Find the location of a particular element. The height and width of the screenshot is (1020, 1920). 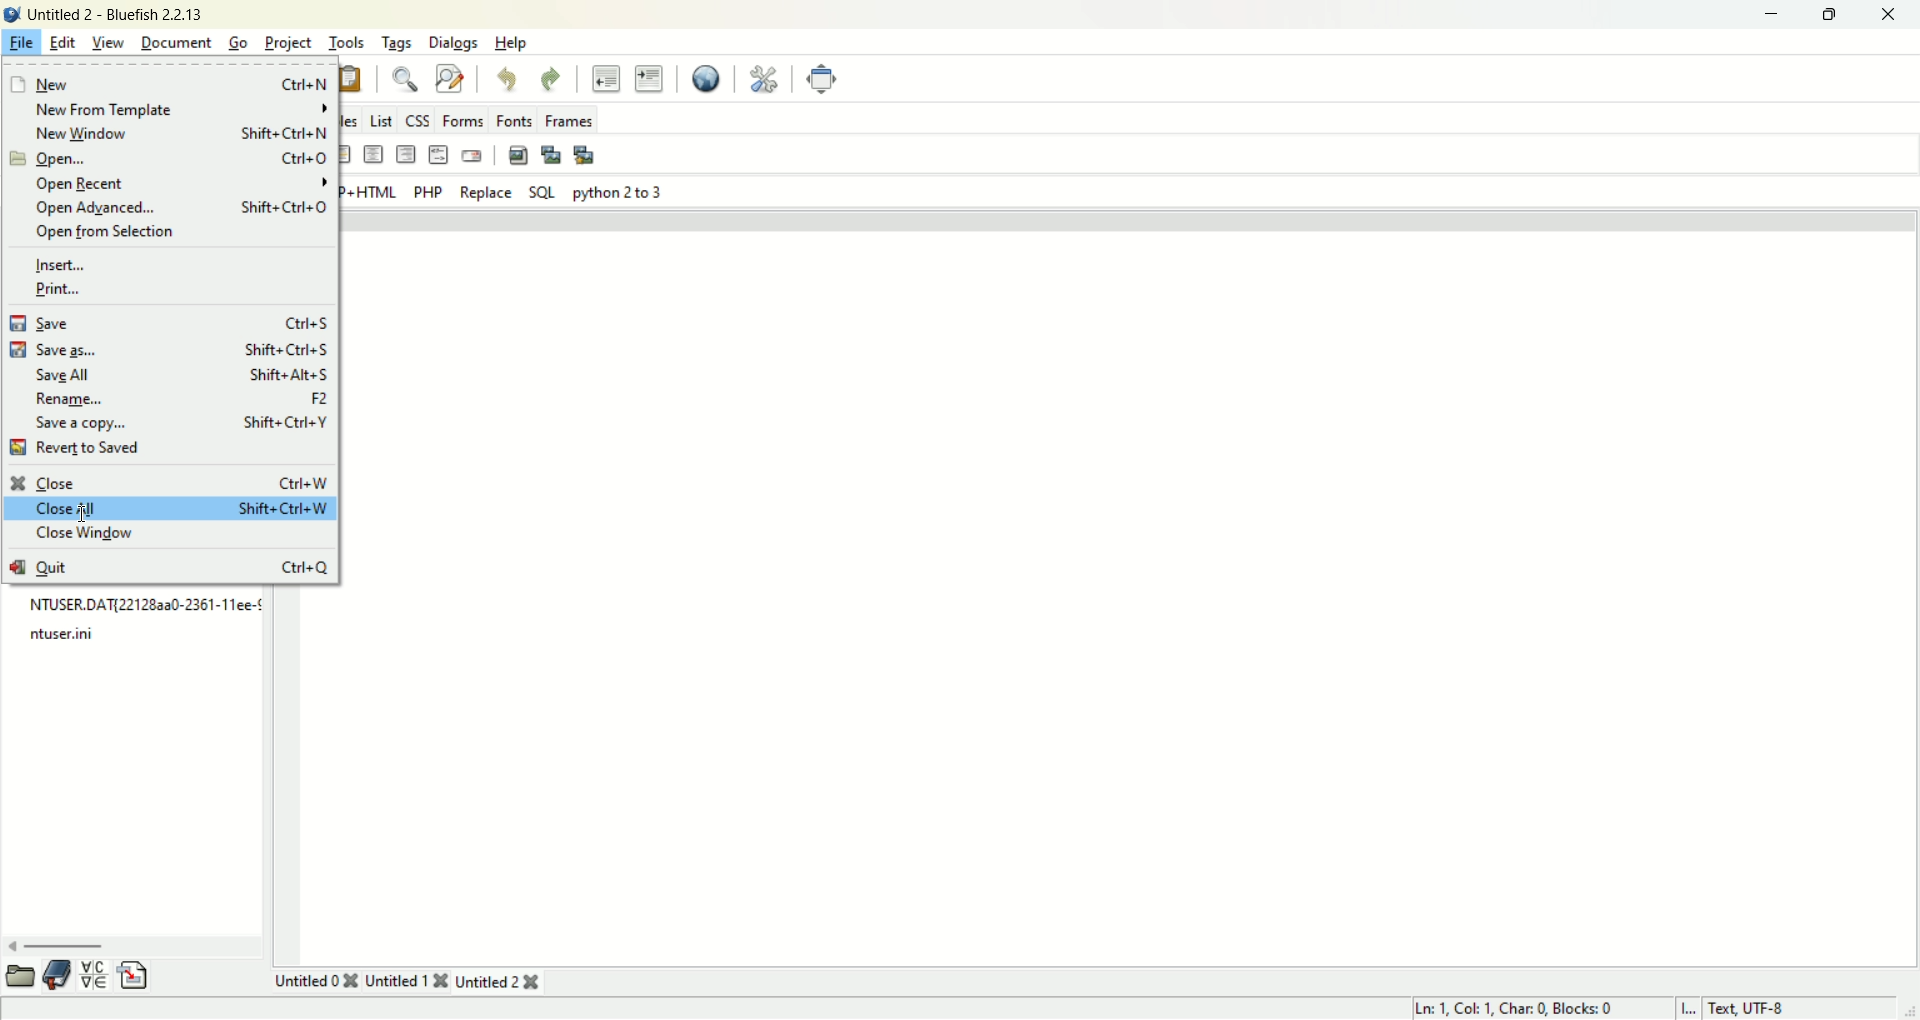

ntuser.ini is located at coordinates (60, 634).